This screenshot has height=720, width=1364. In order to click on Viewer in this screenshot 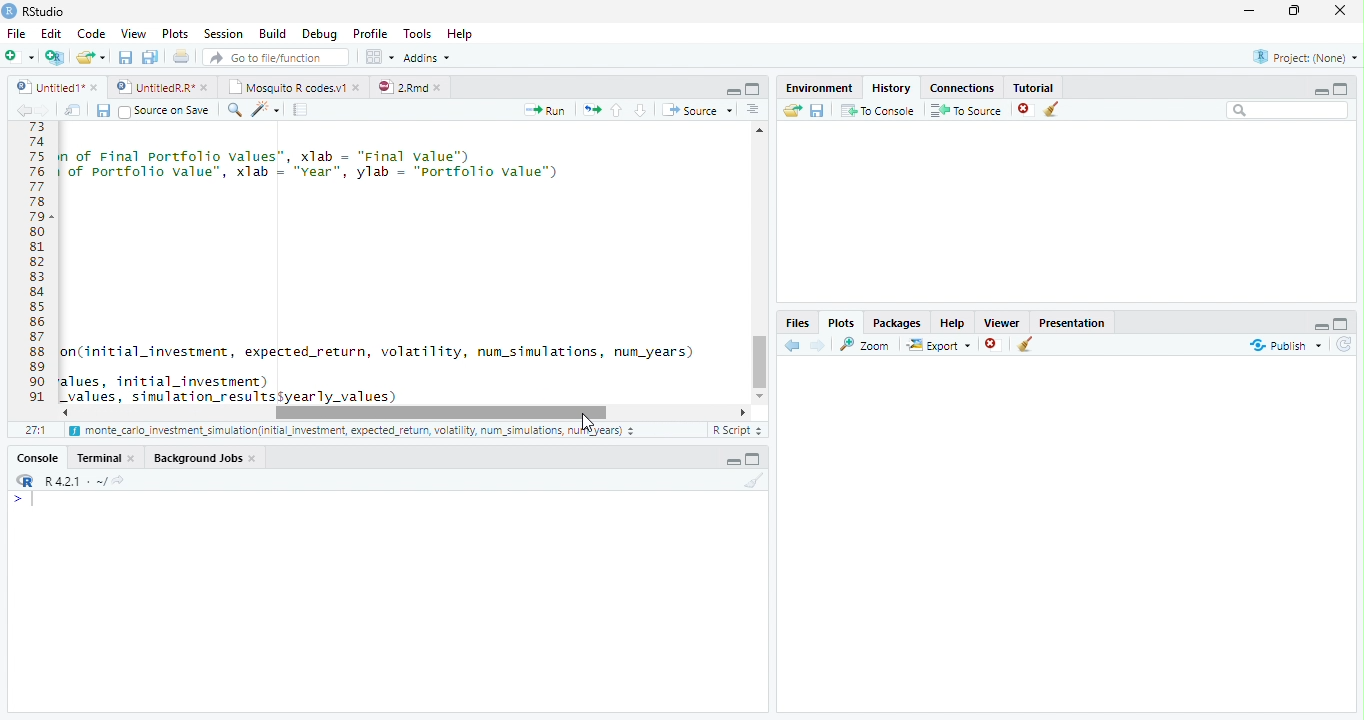, I will do `click(1003, 320)`.